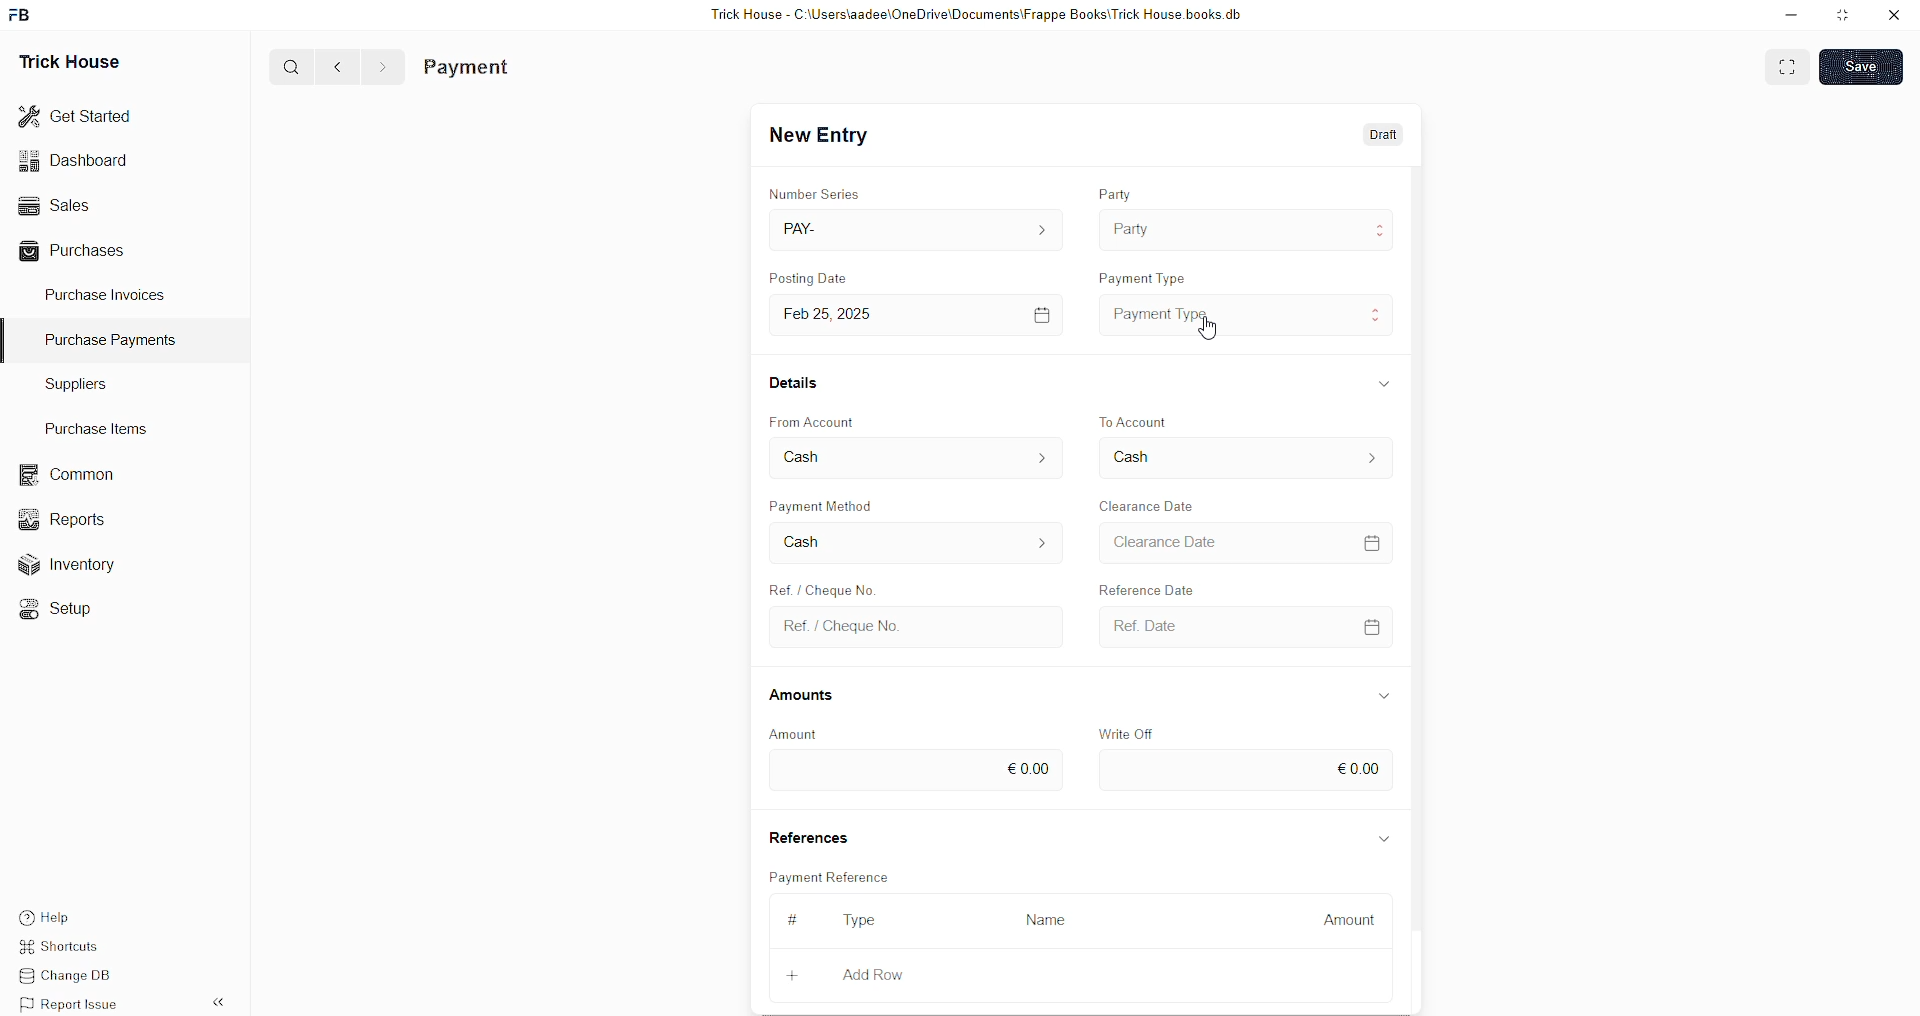  Describe the element at coordinates (1841, 17) in the screenshot. I see `minimise window` at that location.